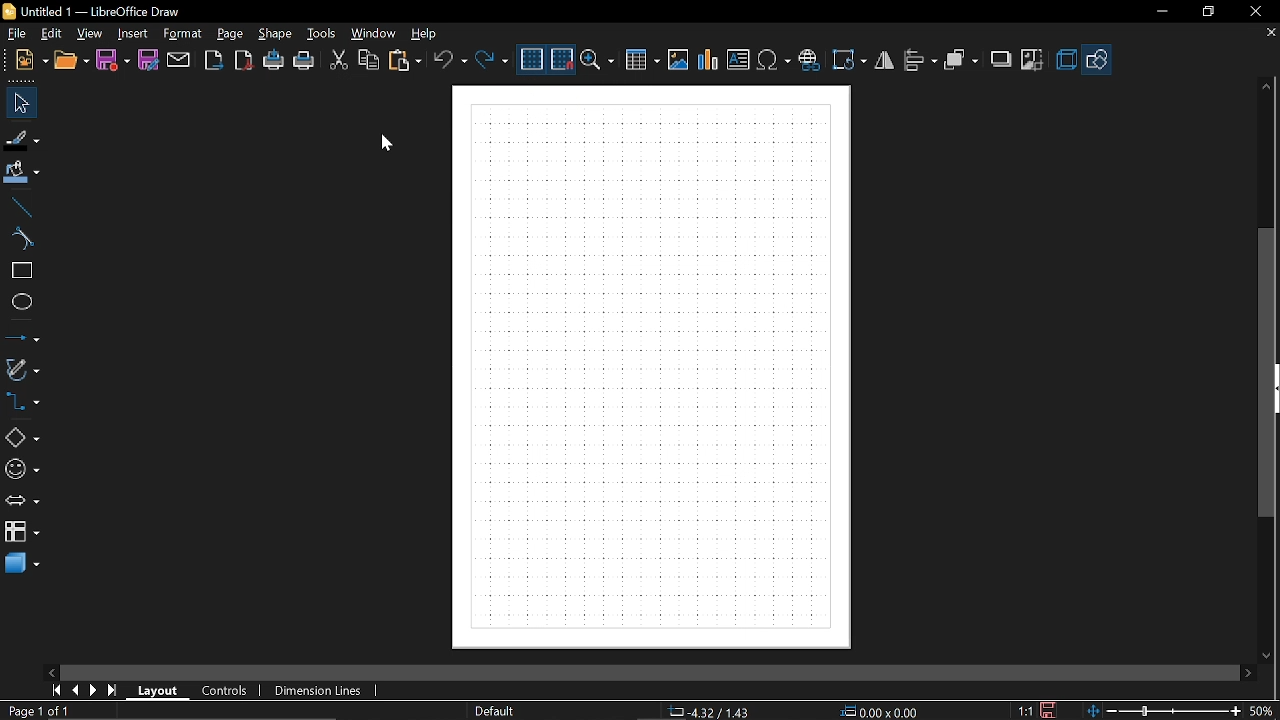 This screenshot has width=1280, height=720. I want to click on Curve, so click(21, 240).